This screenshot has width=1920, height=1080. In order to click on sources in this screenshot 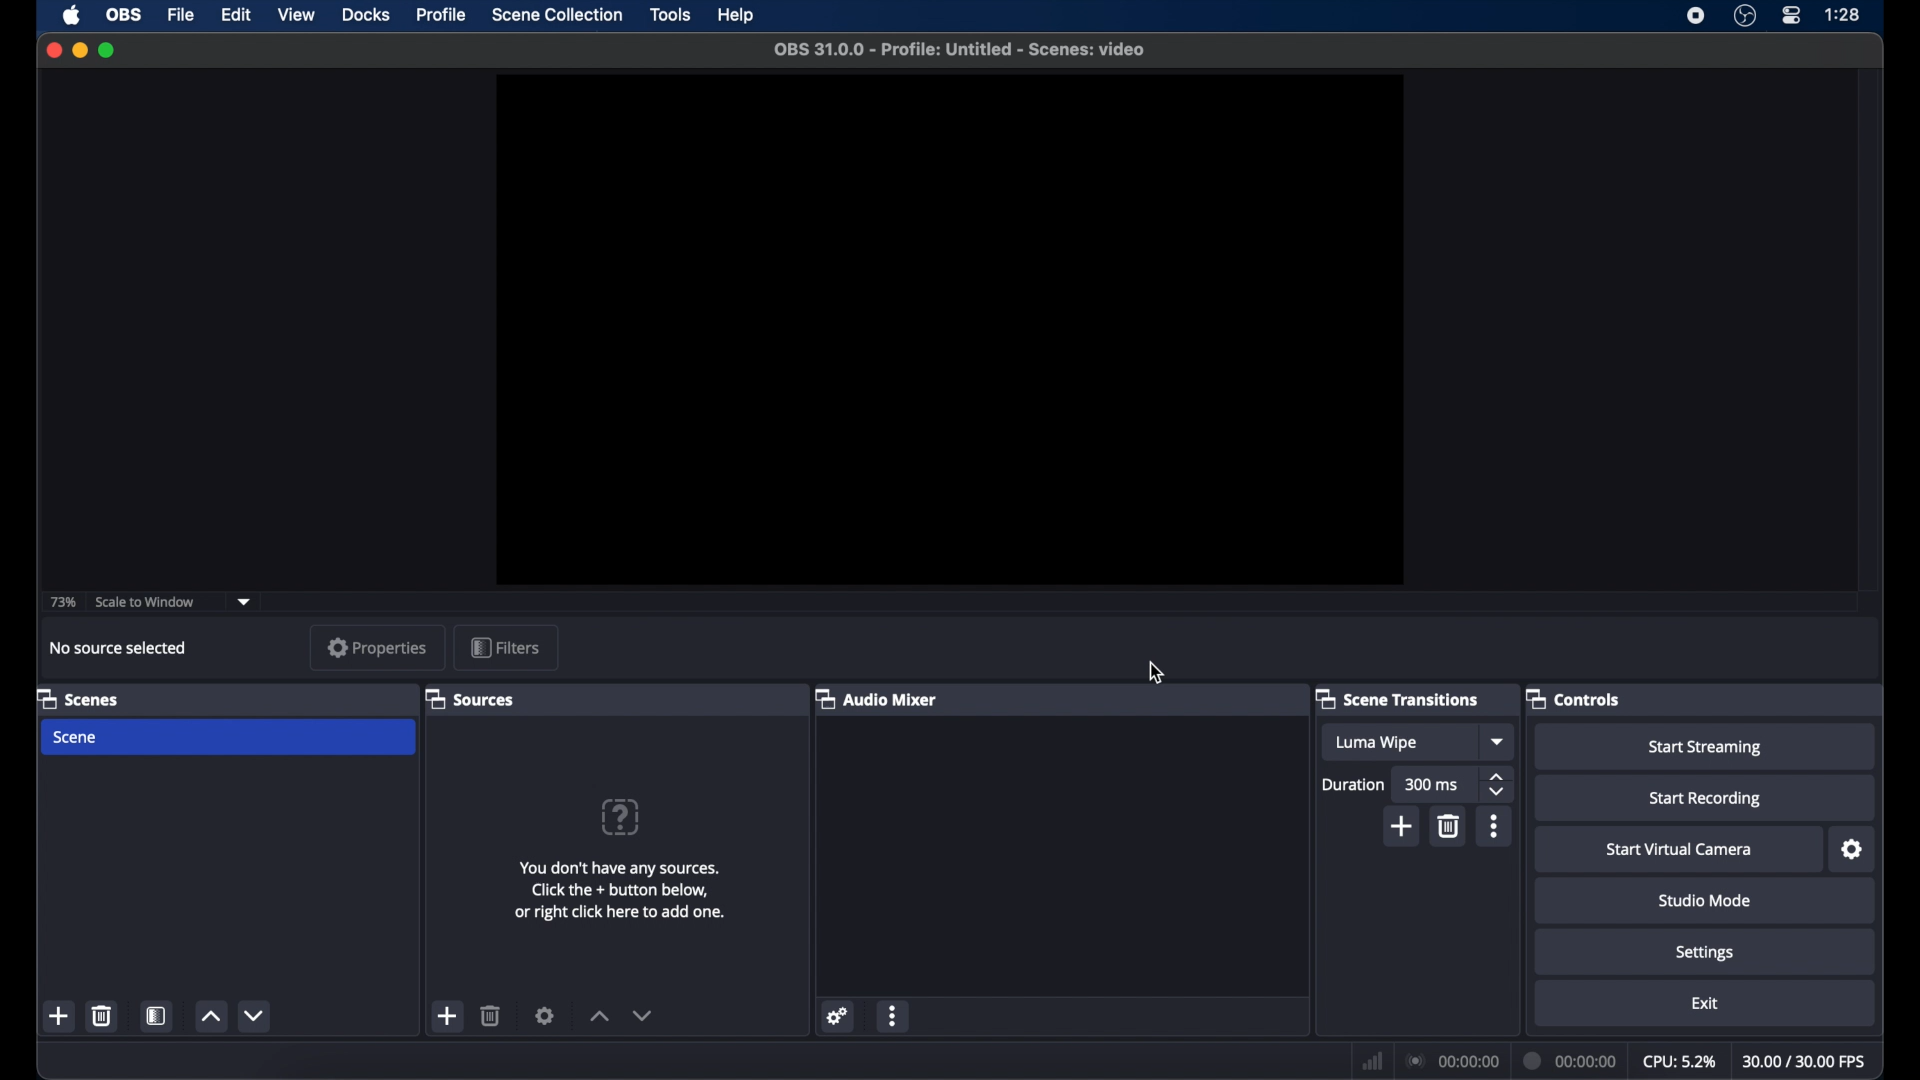, I will do `click(474, 700)`.